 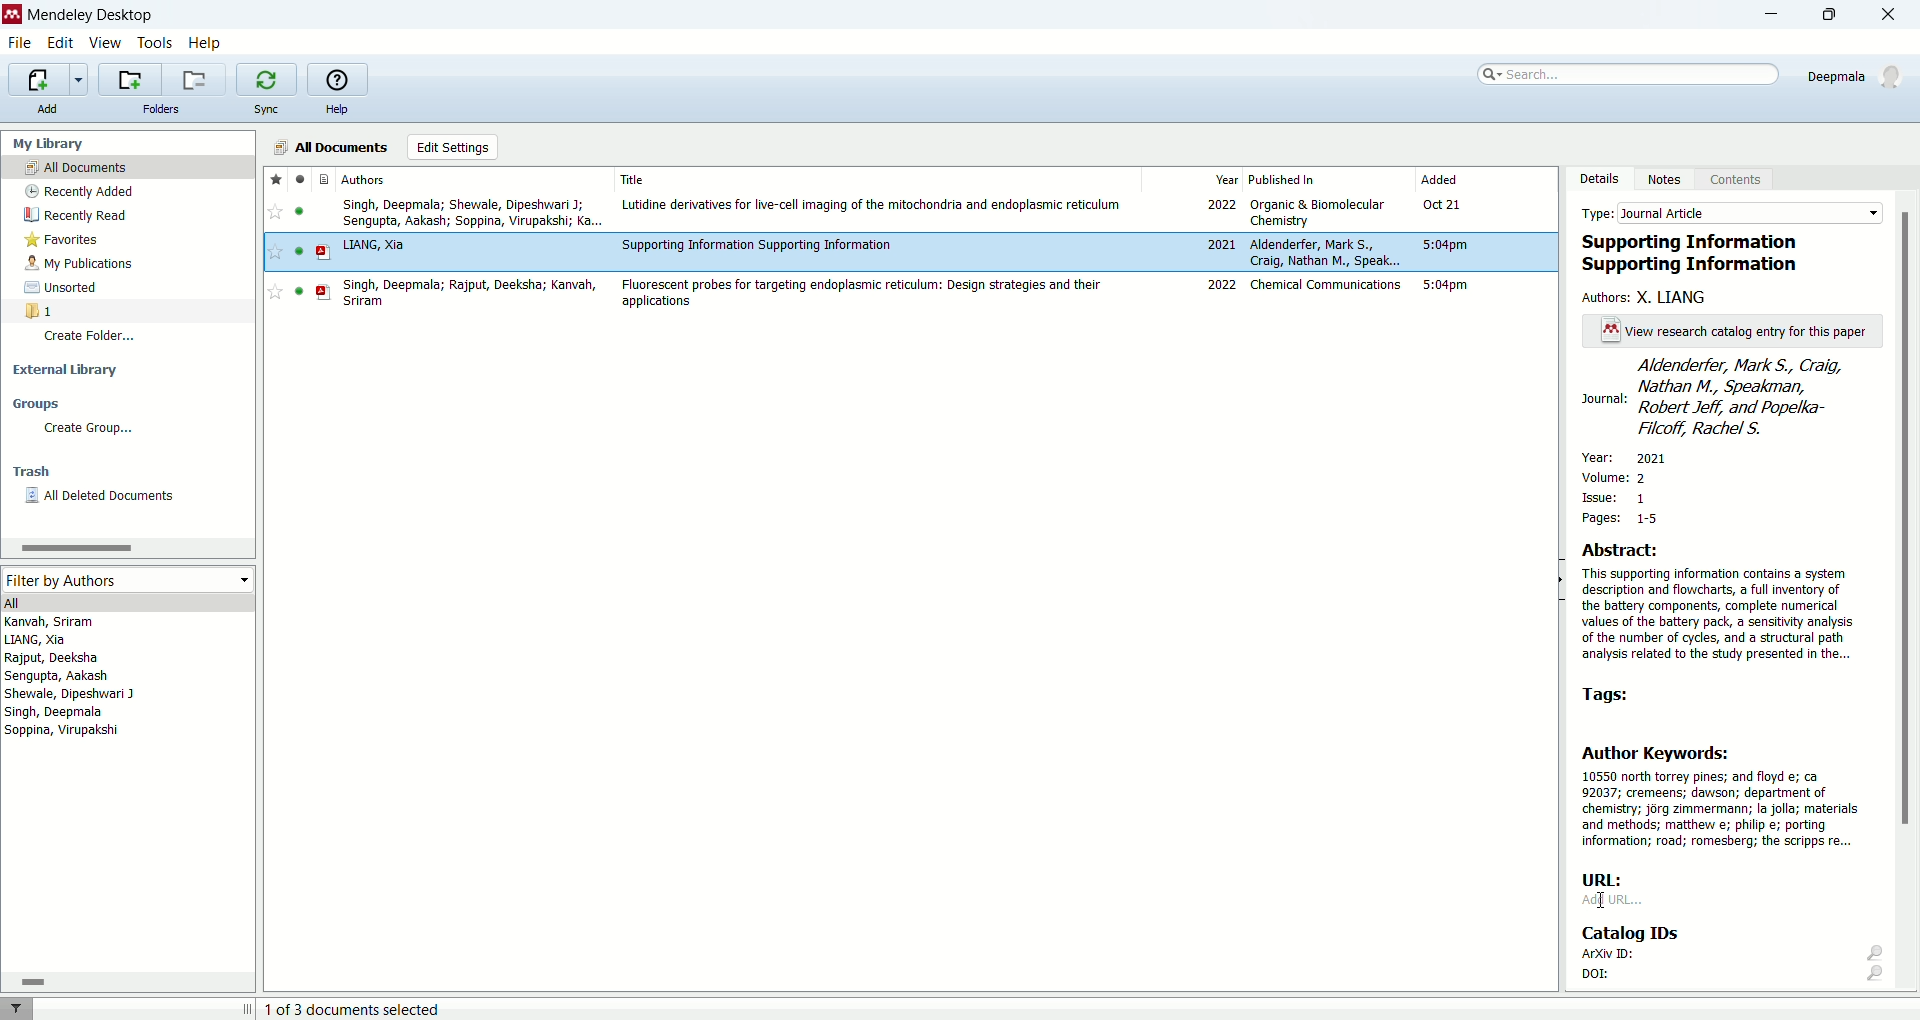 What do you see at coordinates (73, 217) in the screenshot?
I see `recently read` at bounding box center [73, 217].